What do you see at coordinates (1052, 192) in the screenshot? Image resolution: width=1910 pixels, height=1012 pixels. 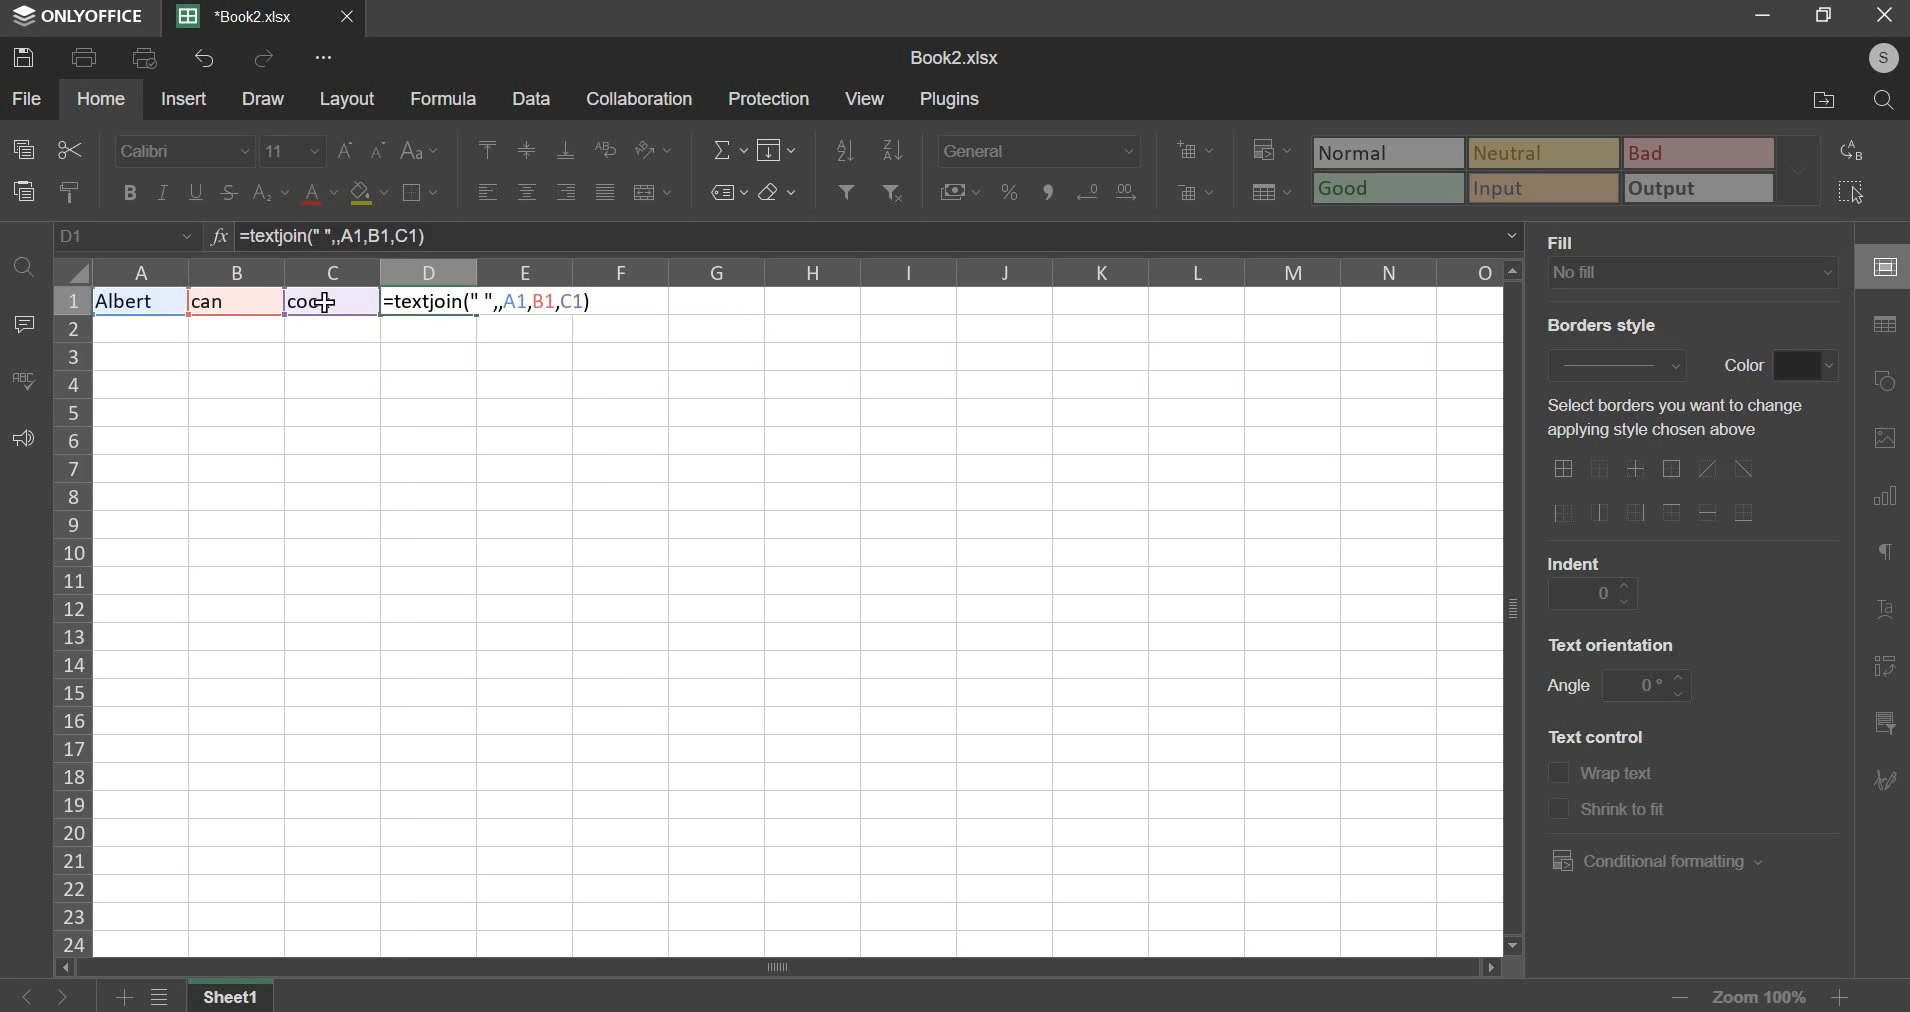 I see `comma style` at bounding box center [1052, 192].